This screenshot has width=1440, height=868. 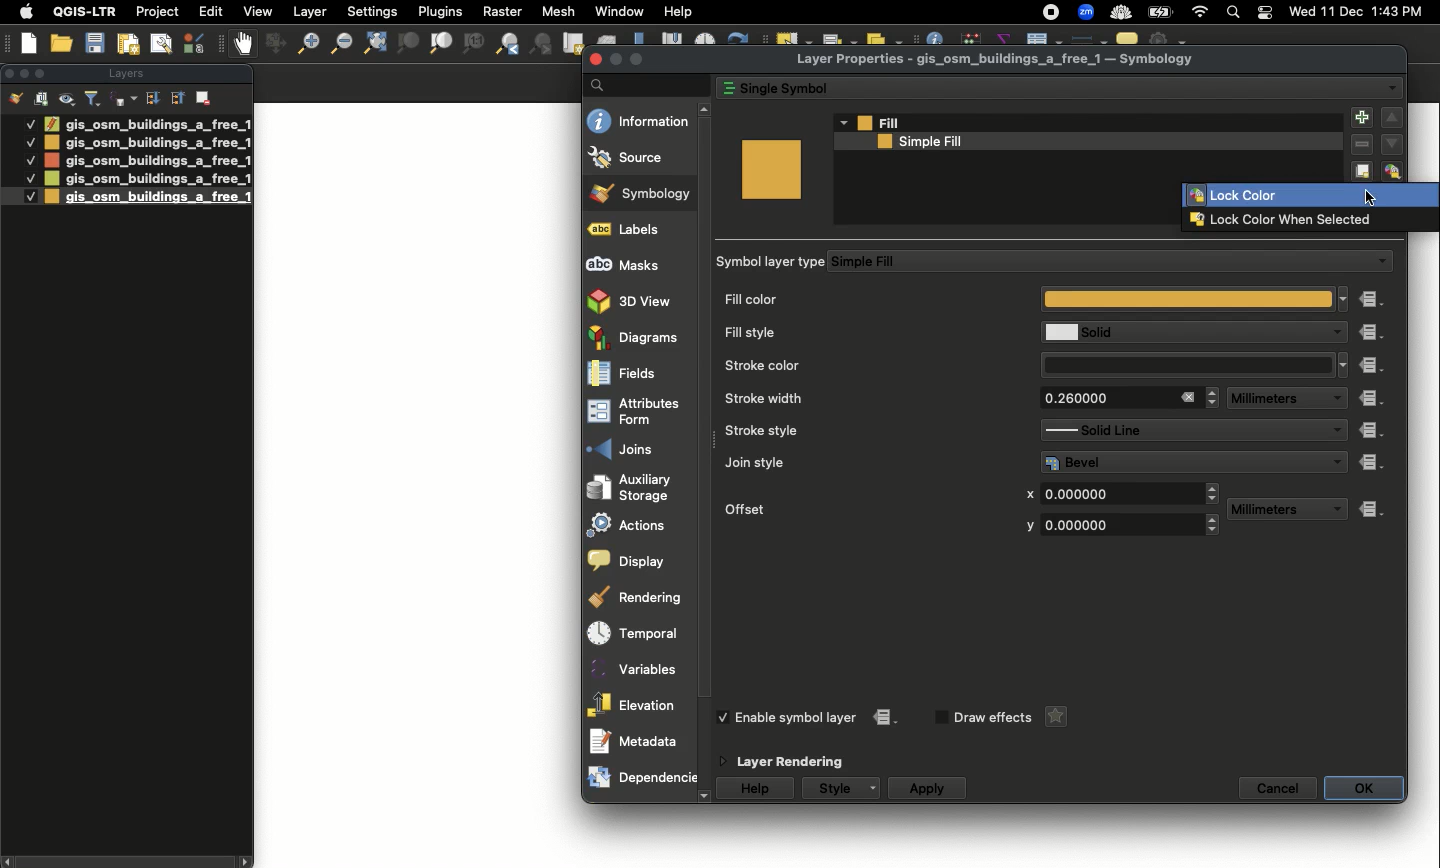 I want to click on Layer Properties - gis_osm_buildings_a_free_1 — Symbology, so click(x=998, y=60).